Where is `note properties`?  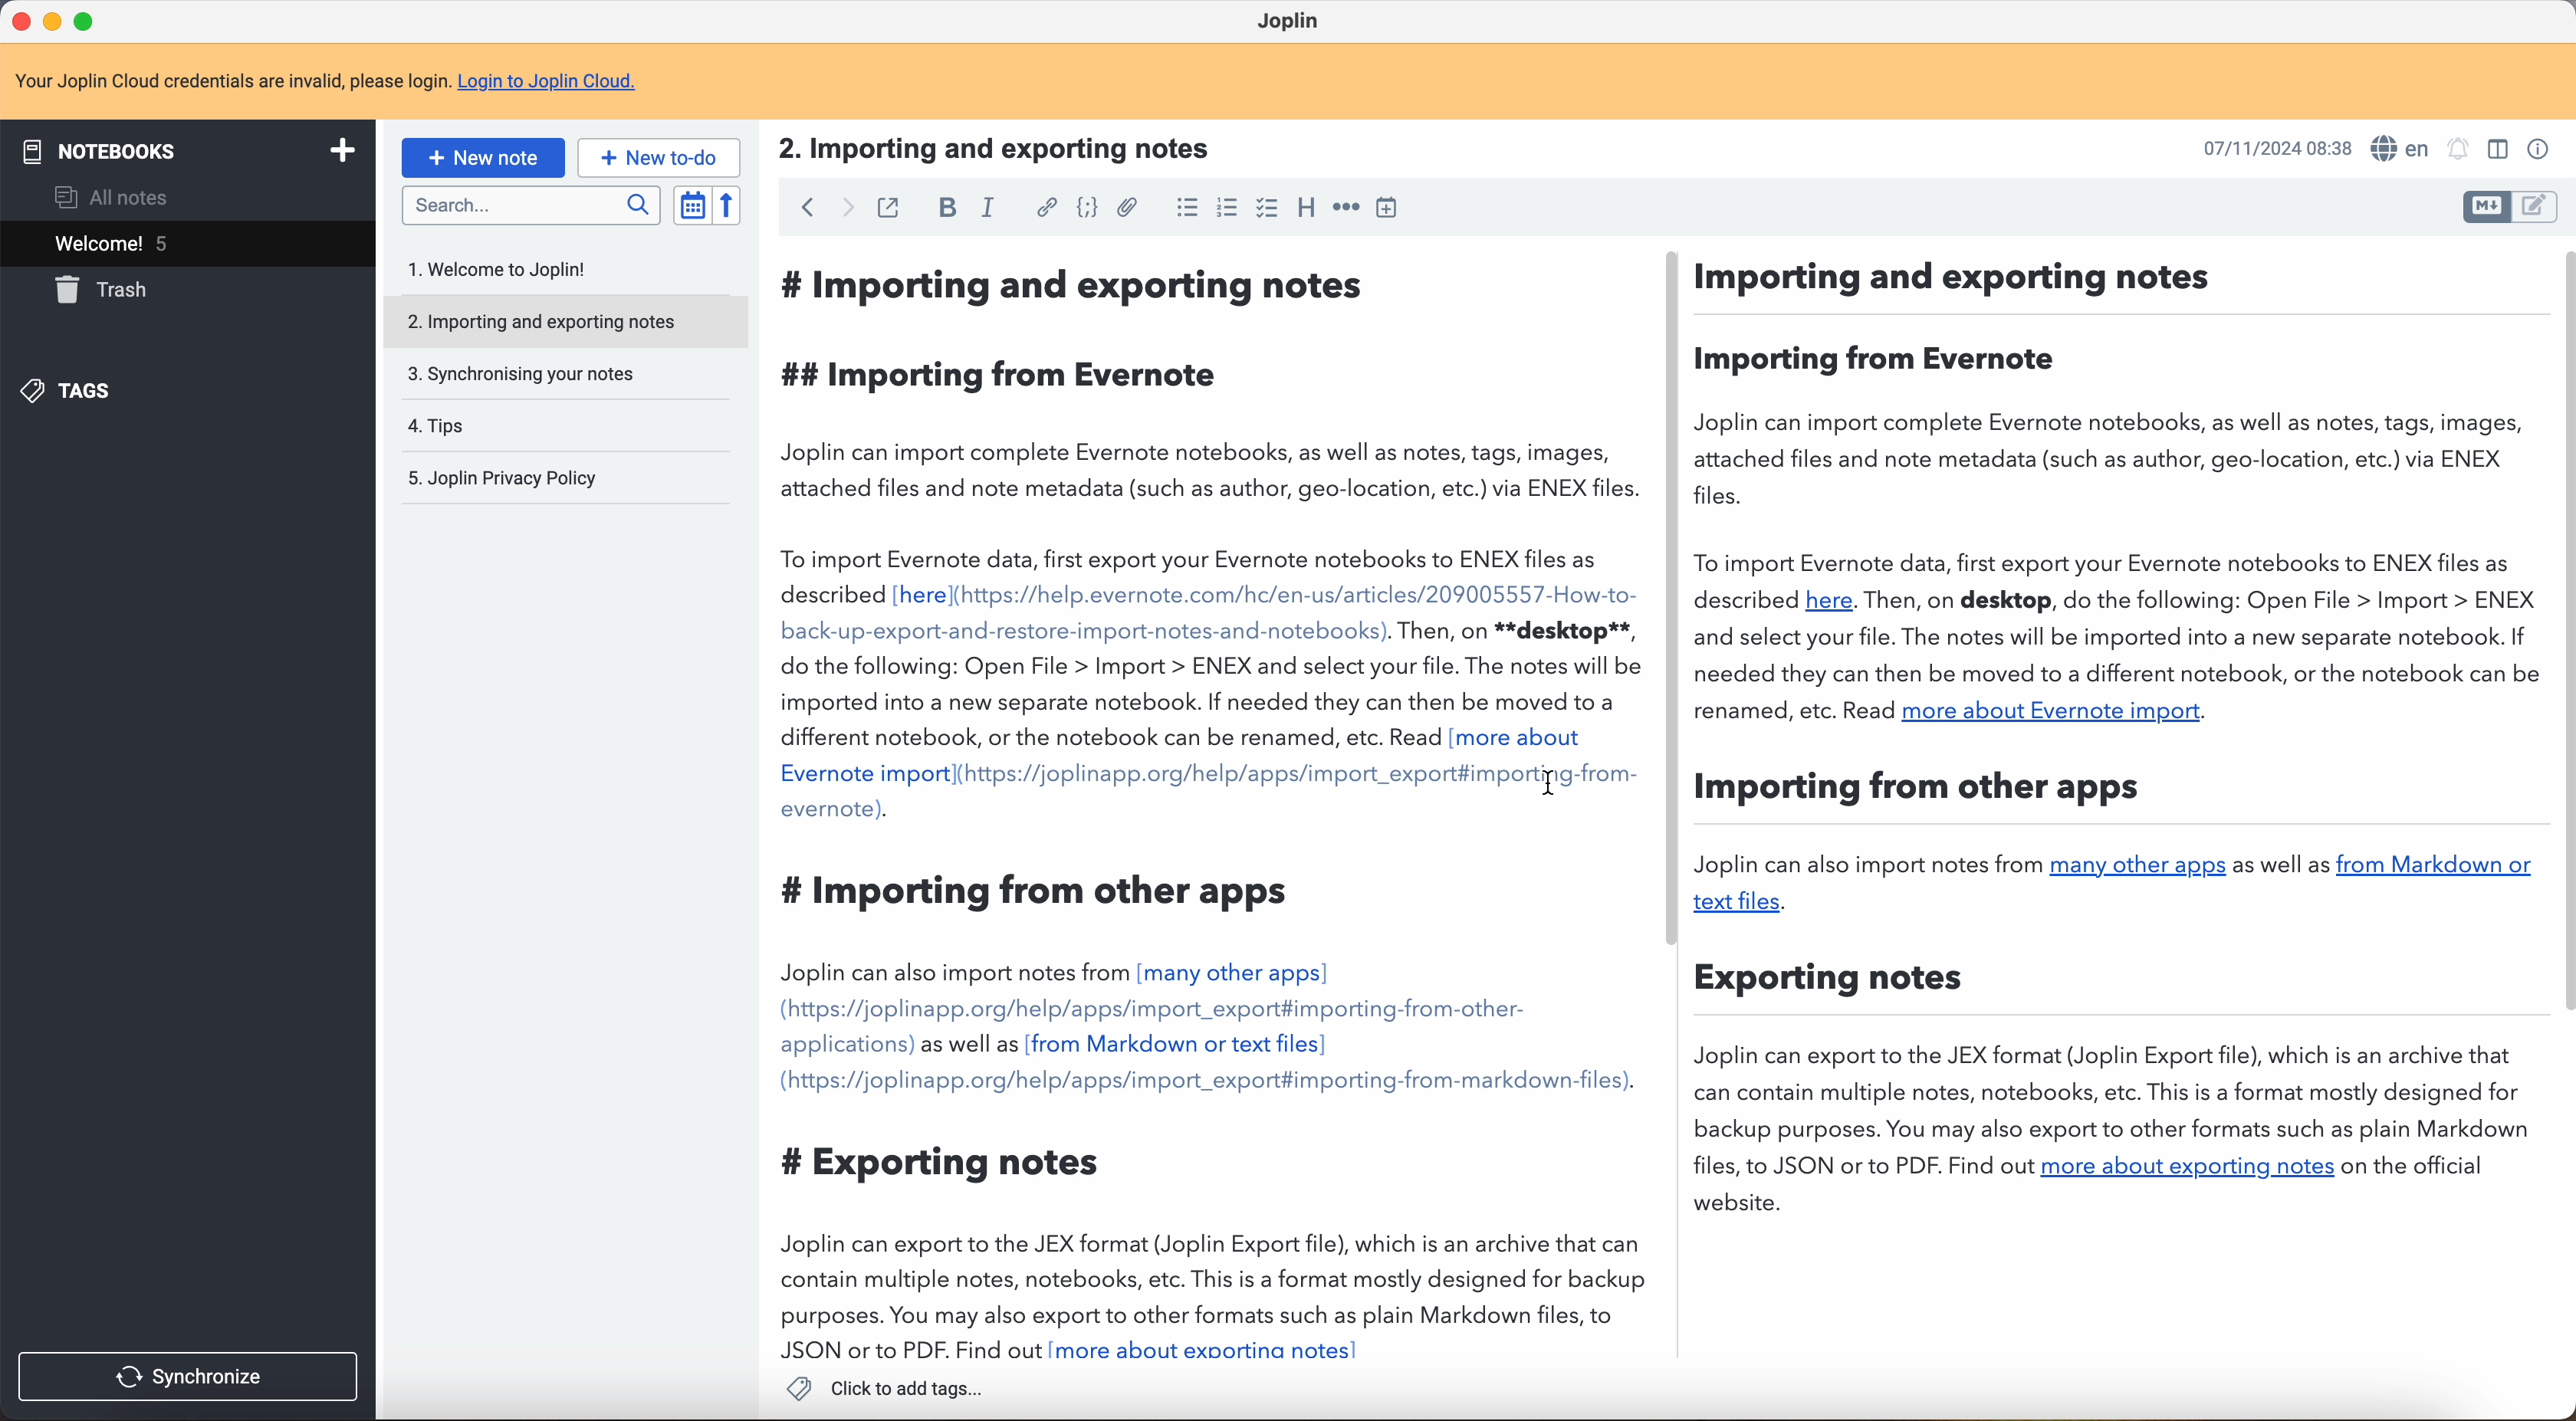 note properties is located at coordinates (2539, 147).